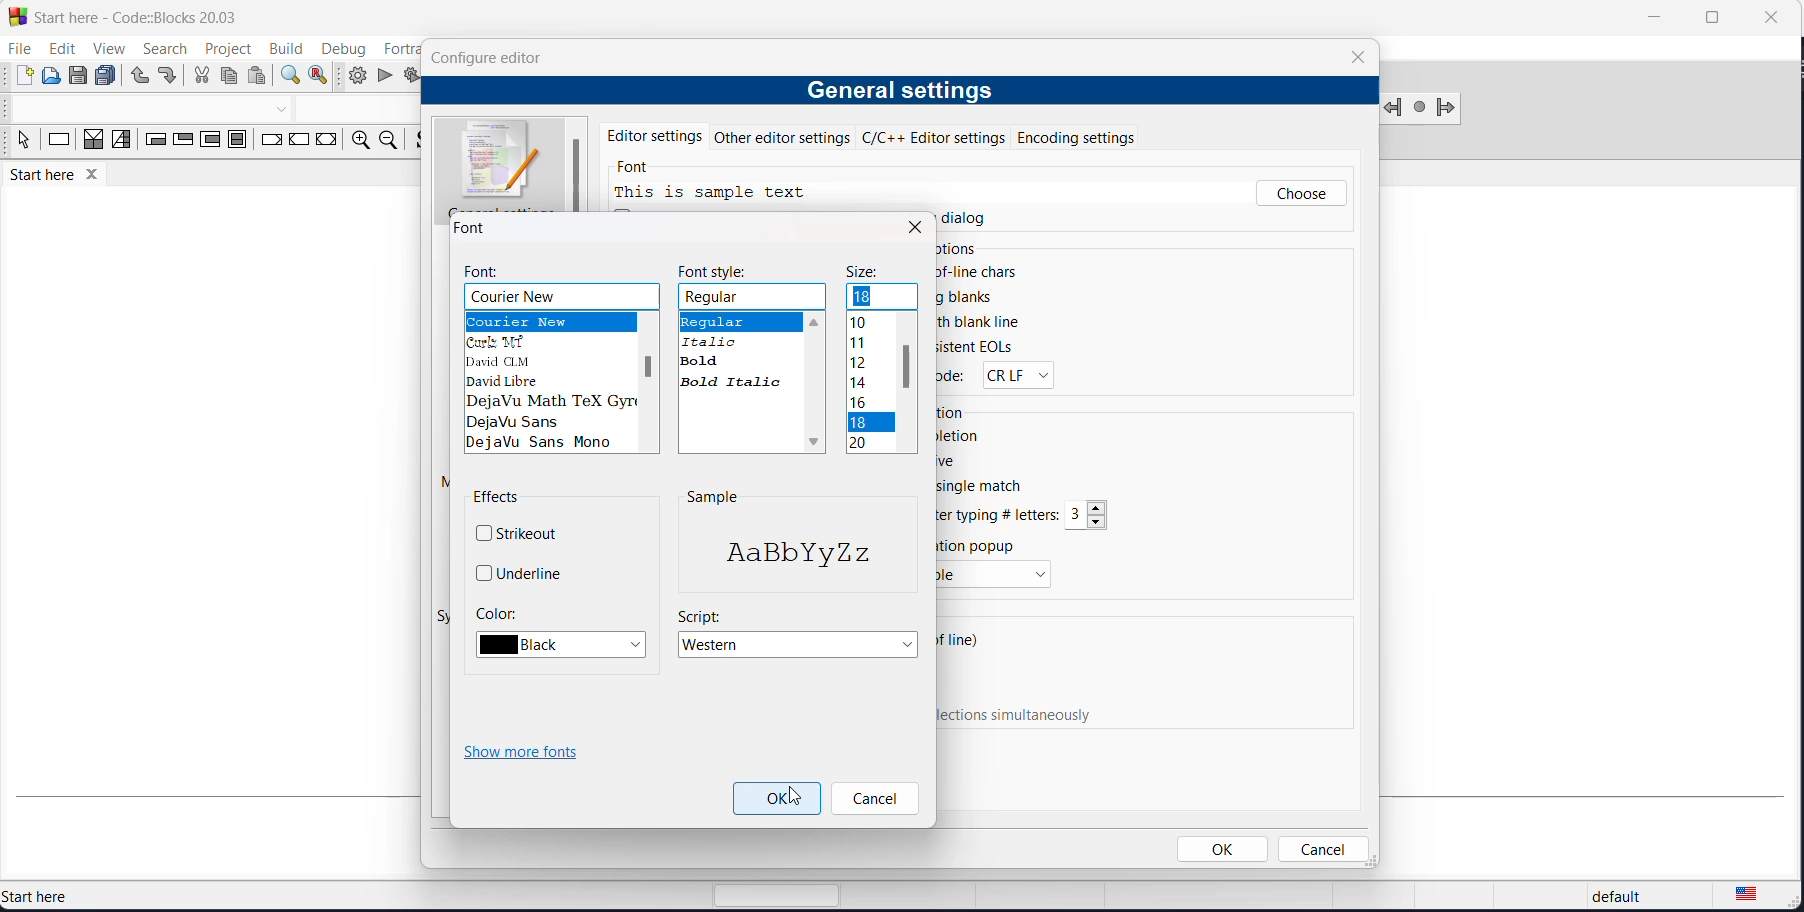  I want to click on jump forward, so click(1447, 110).